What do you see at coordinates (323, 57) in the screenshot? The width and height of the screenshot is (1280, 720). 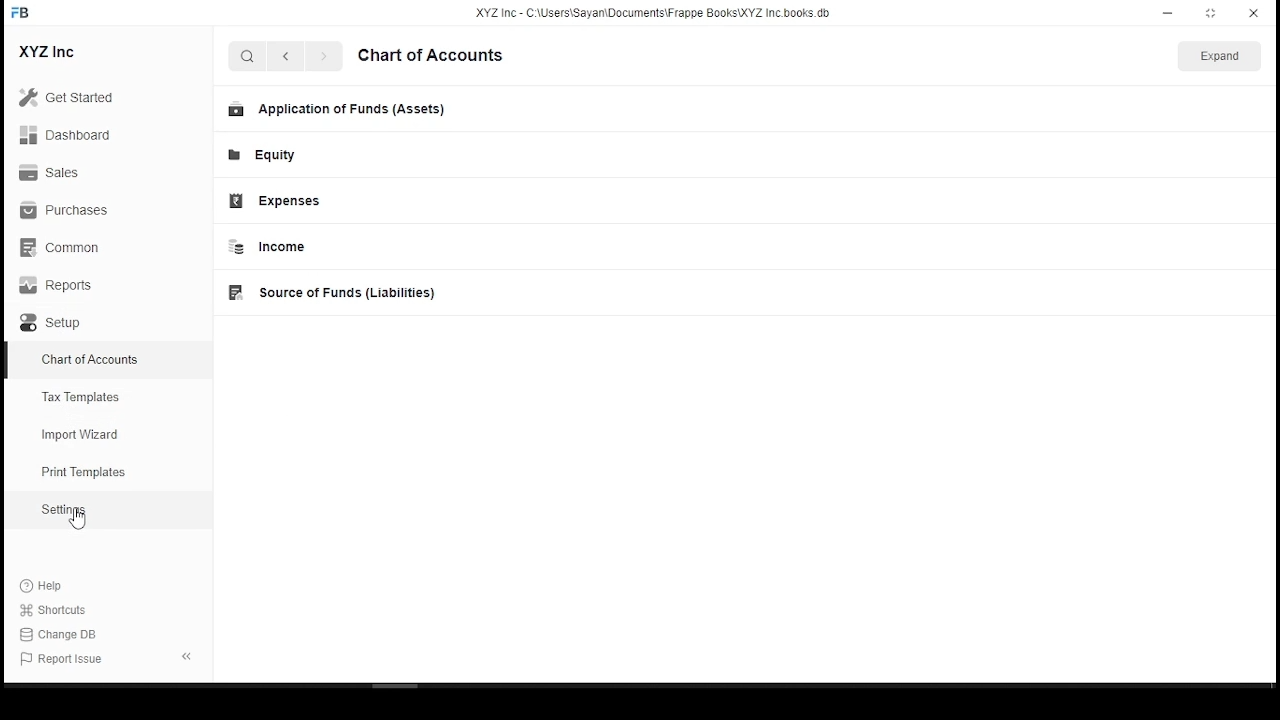 I see `next` at bounding box center [323, 57].